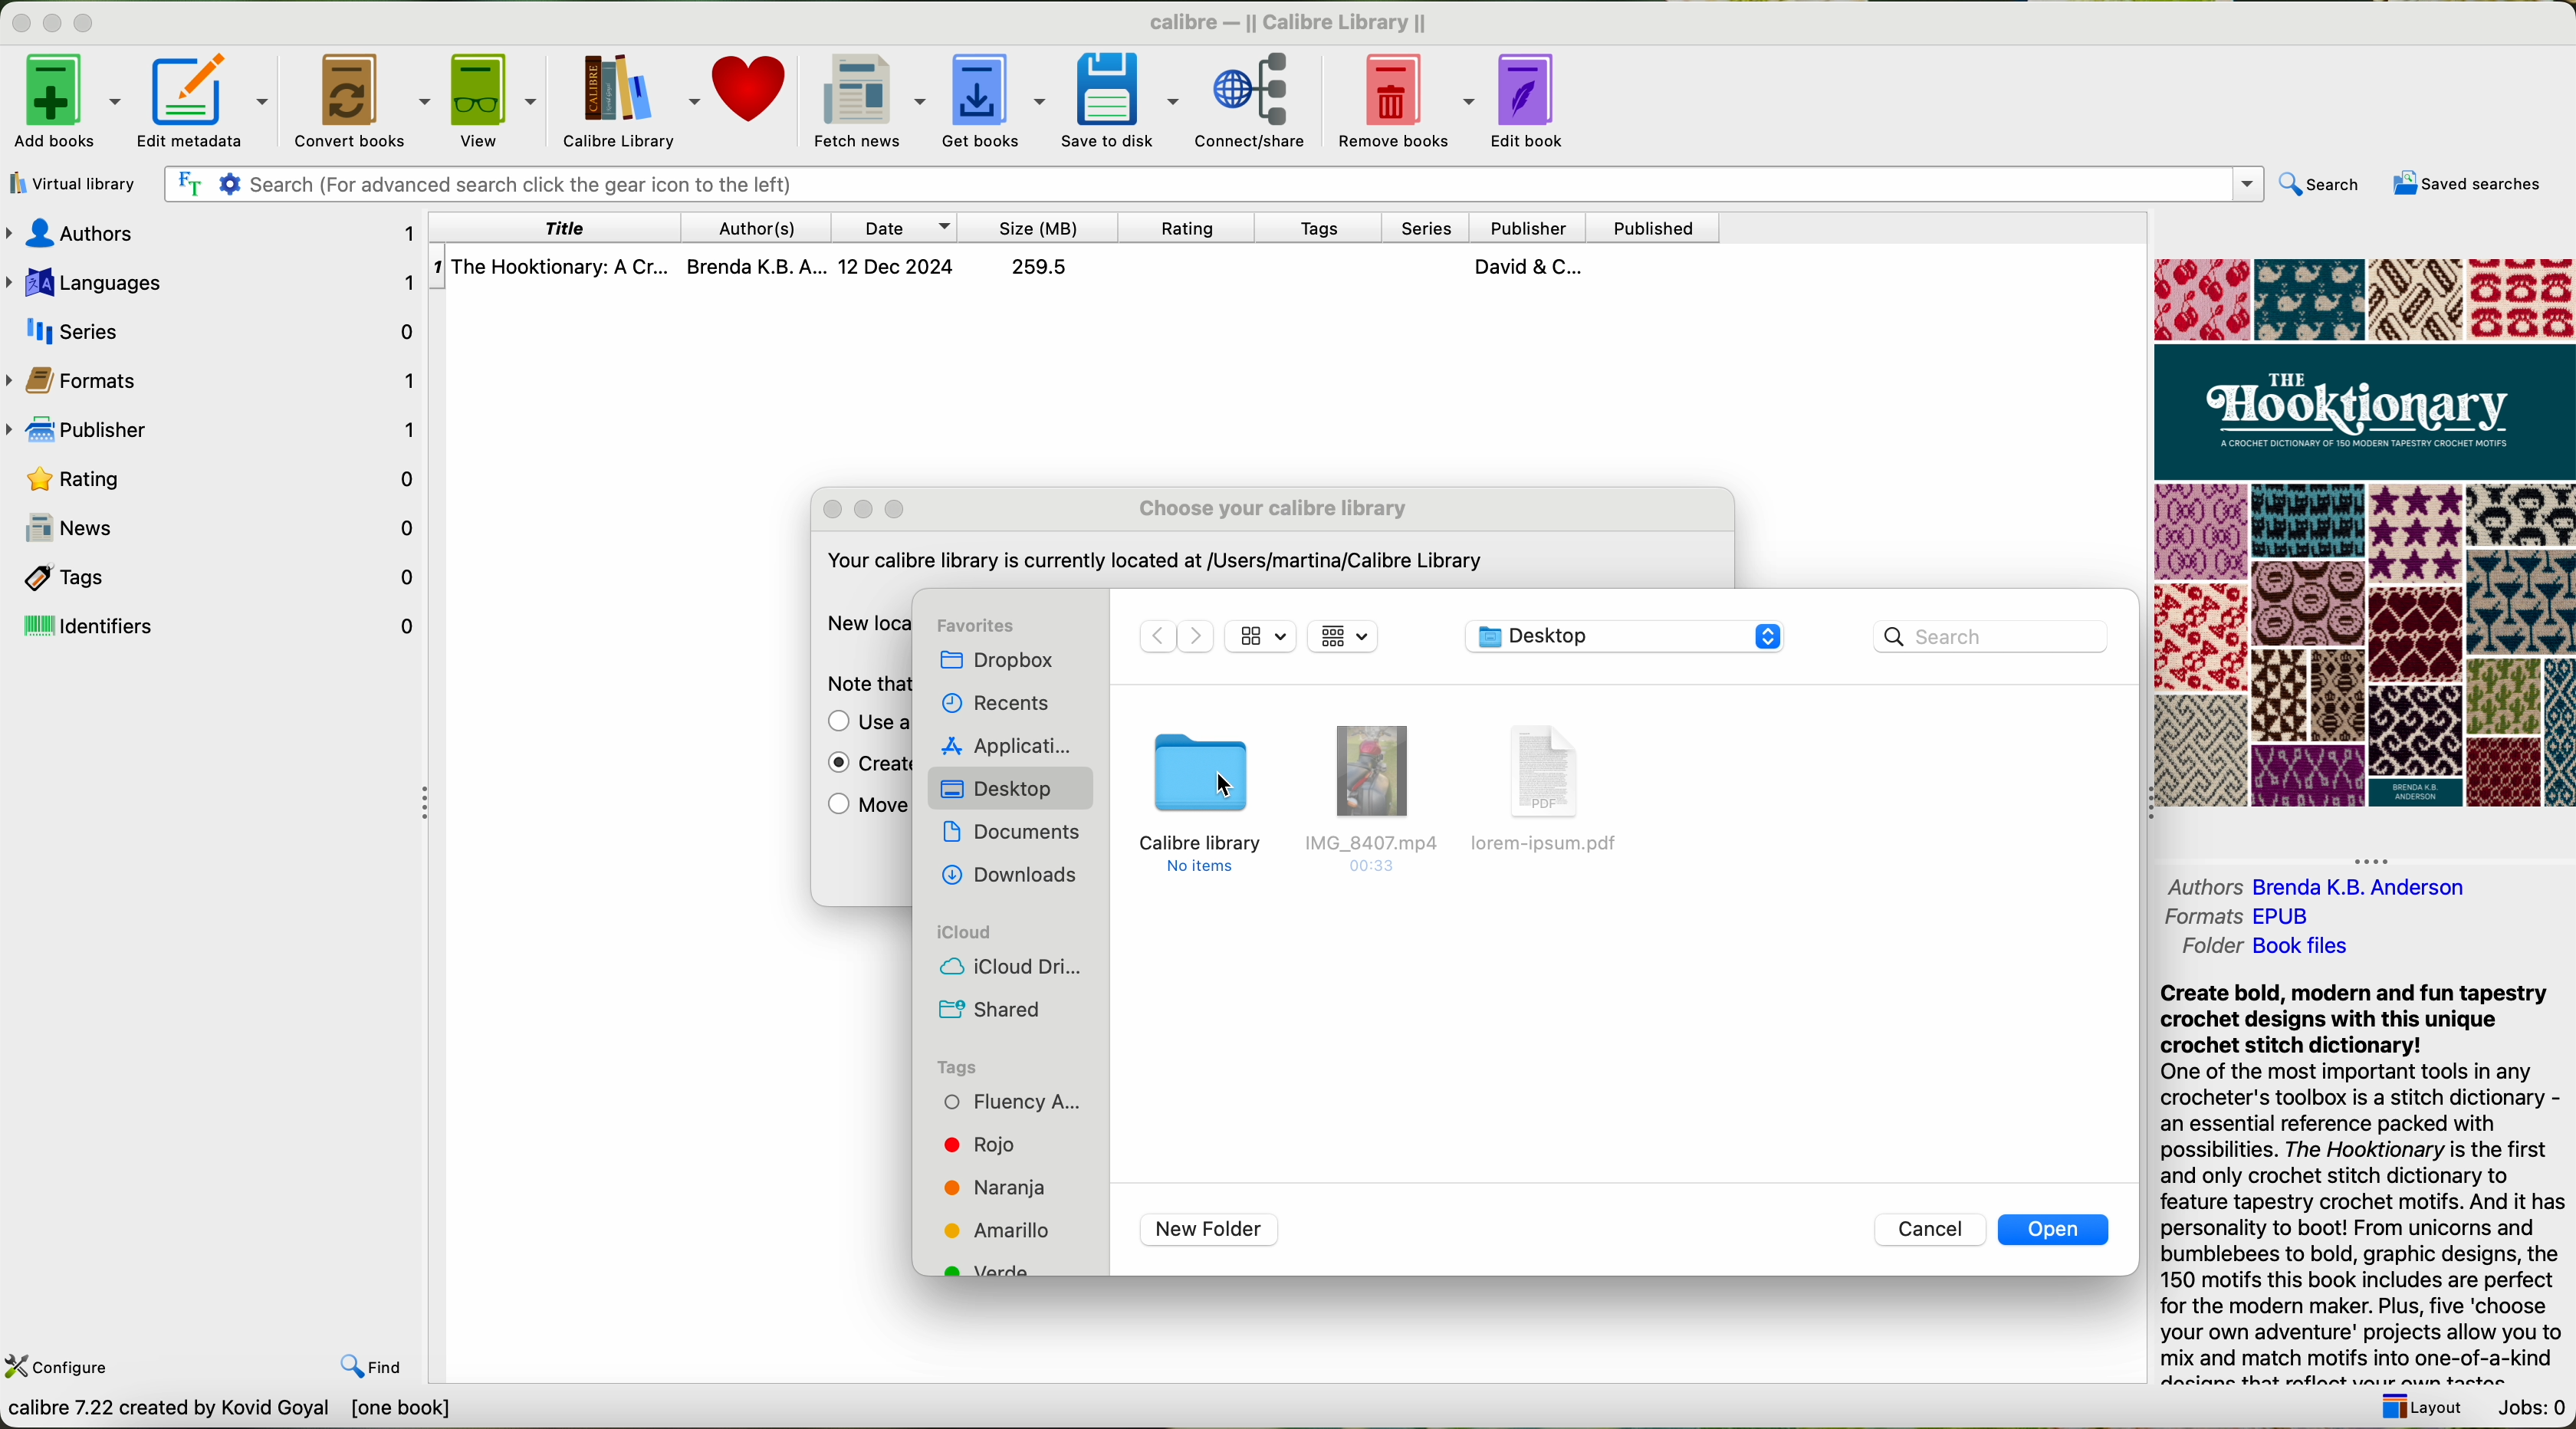 The height and width of the screenshot is (1429, 2576). What do you see at coordinates (2235, 917) in the screenshot?
I see `formats EPUB` at bounding box center [2235, 917].